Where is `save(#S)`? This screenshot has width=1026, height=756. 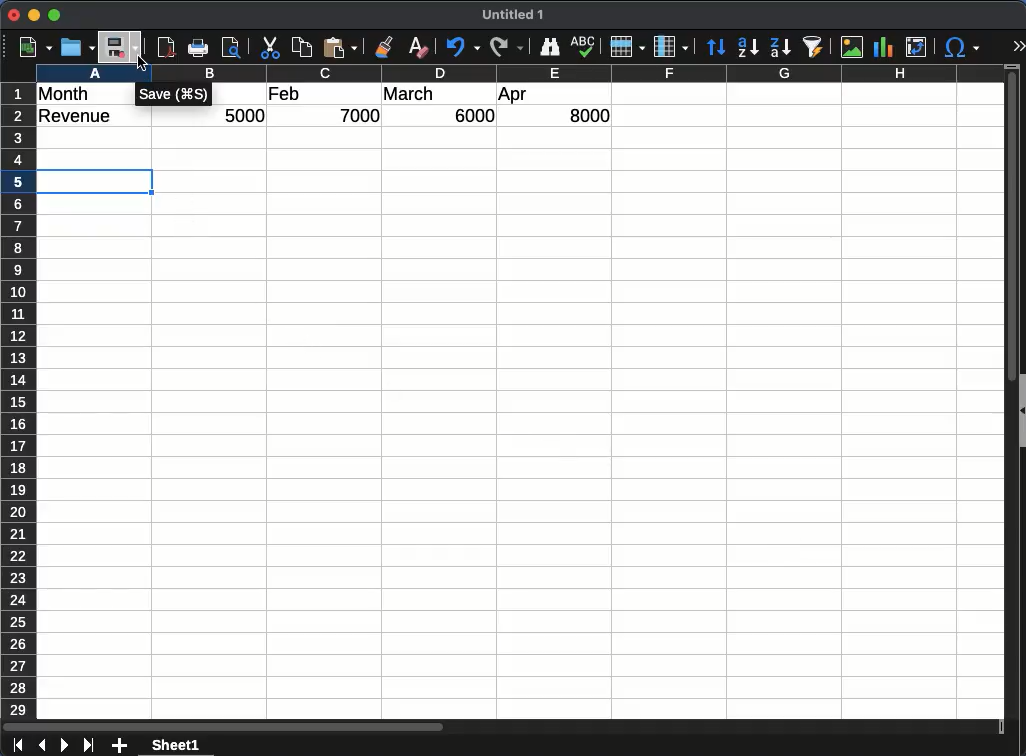 save(#S) is located at coordinates (175, 97).